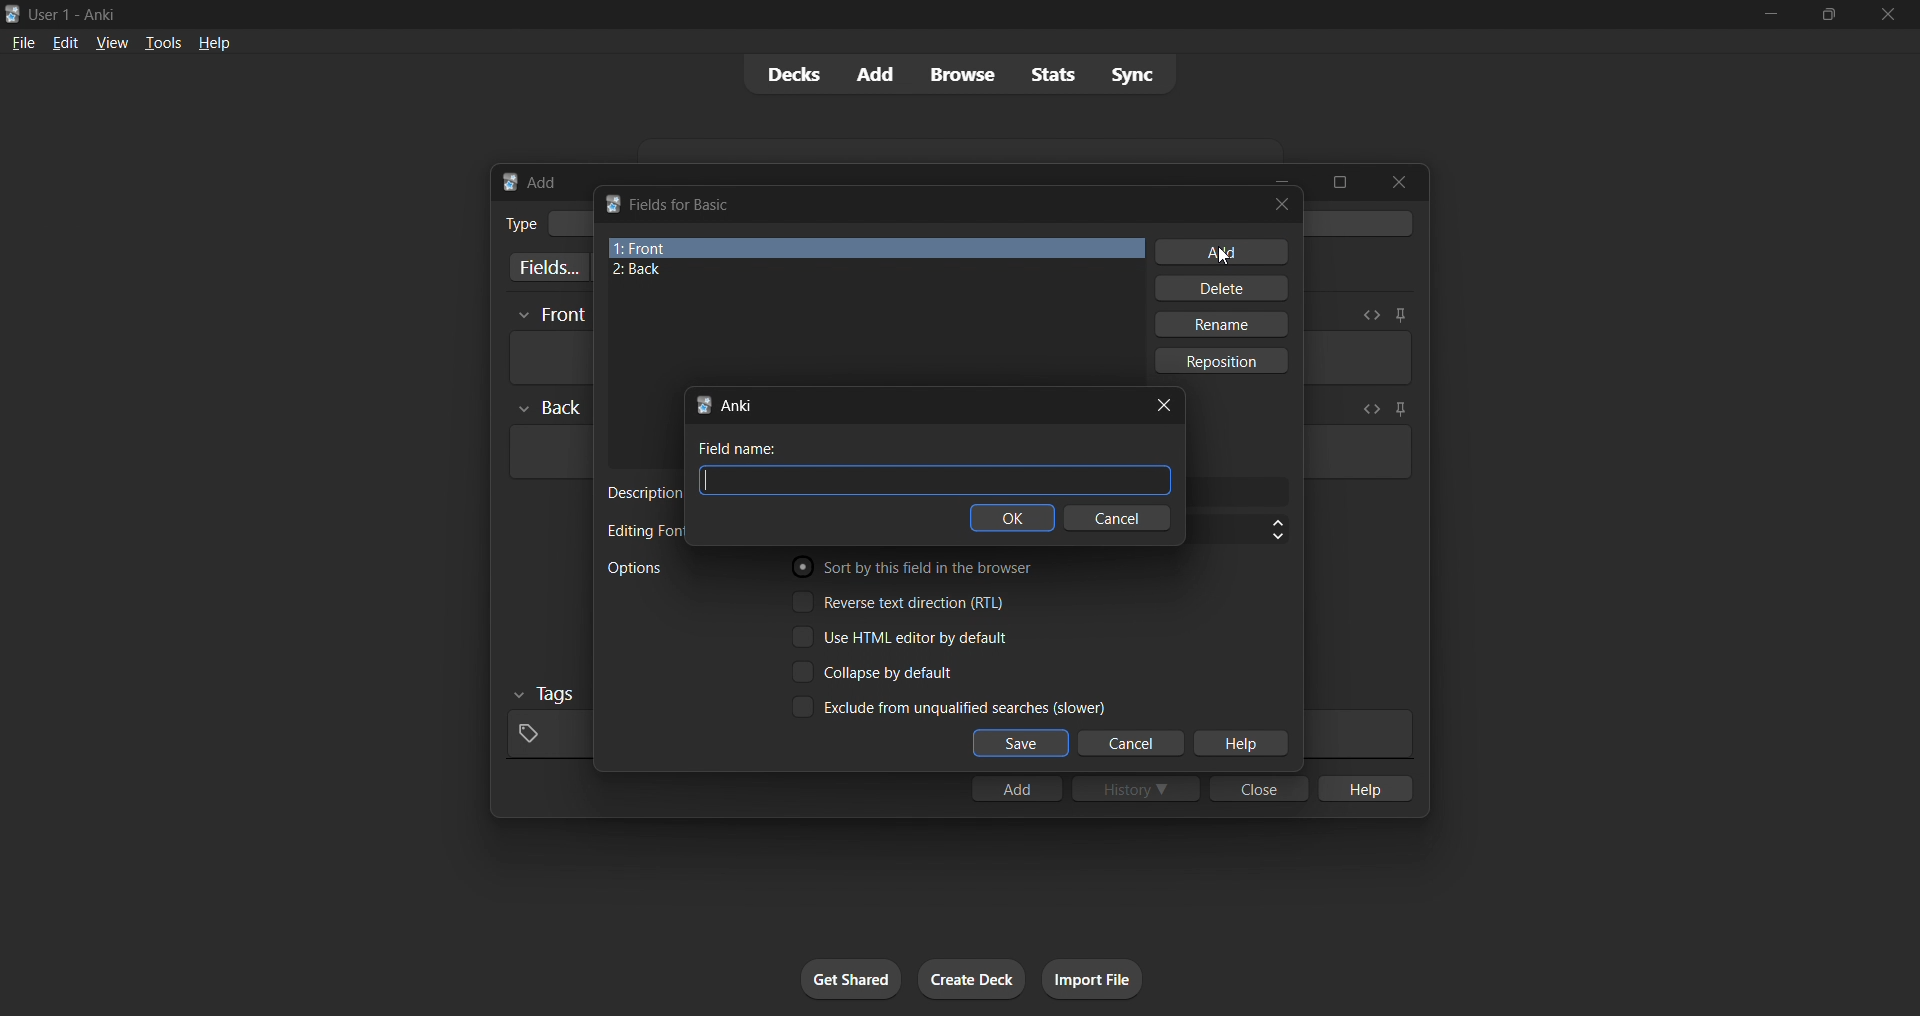  What do you see at coordinates (548, 452) in the screenshot?
I see `card back input` at bounding box center [548, 452].